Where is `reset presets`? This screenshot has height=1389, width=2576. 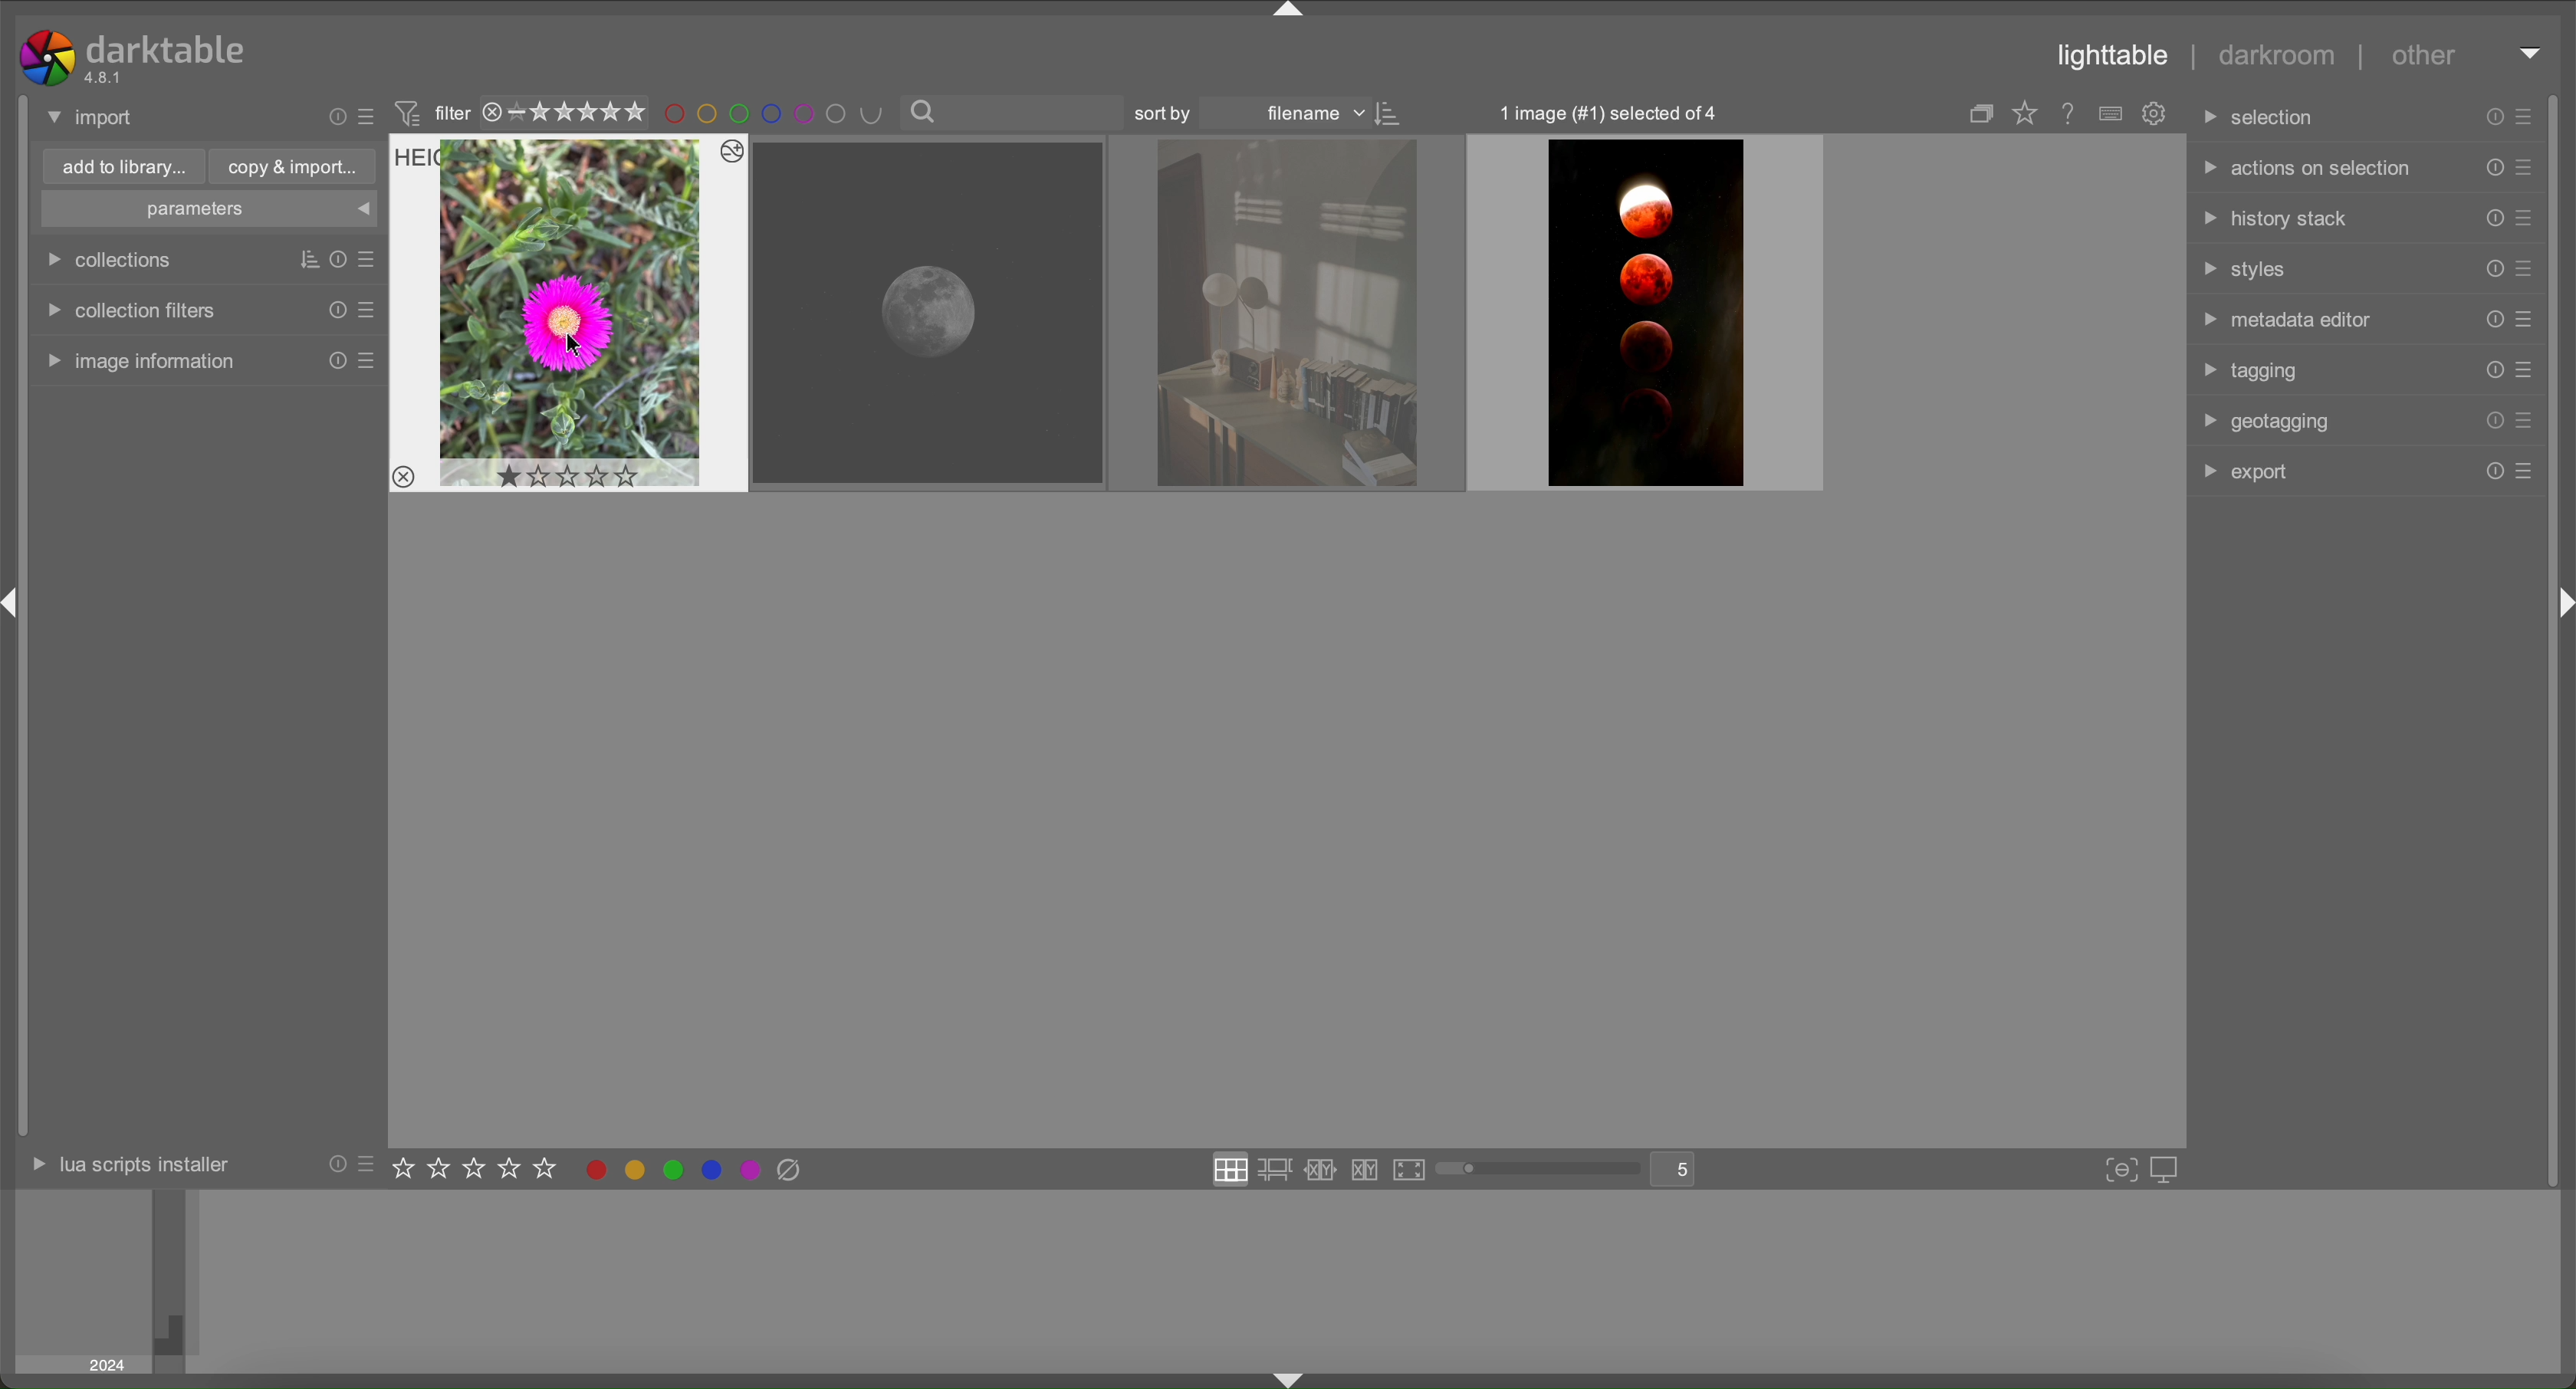 reset presets is located at coordinates (2493, 116).